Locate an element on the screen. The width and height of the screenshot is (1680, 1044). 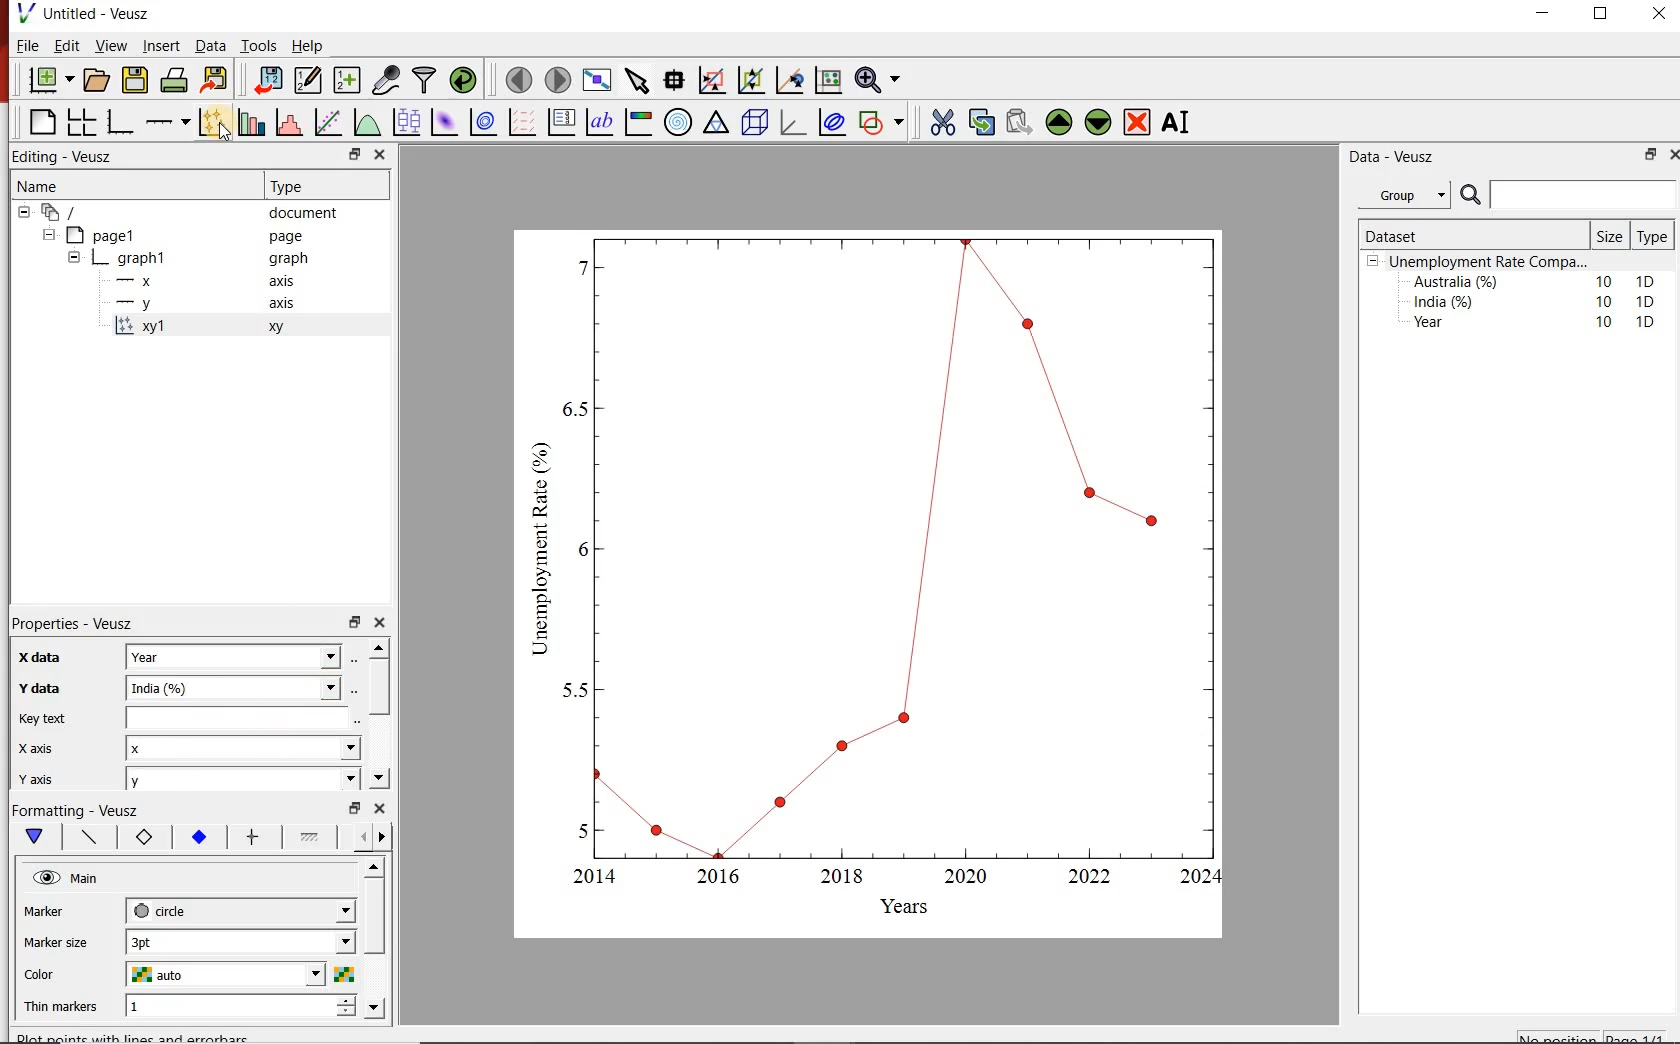
move down is located at coordinates (378, 777).